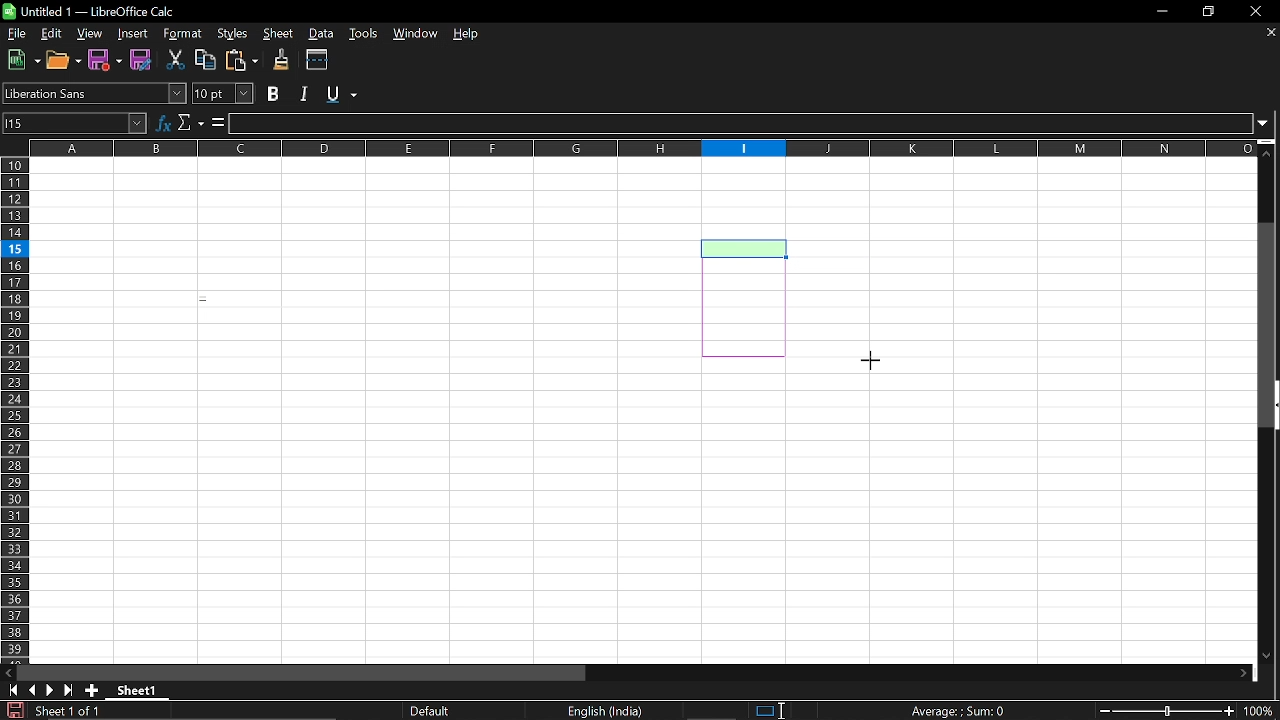 This screenshot has width=1280, height=720. Describe the element at coordinates (1021, 259) in the screenshot. I see `Fillable cells` at that location.